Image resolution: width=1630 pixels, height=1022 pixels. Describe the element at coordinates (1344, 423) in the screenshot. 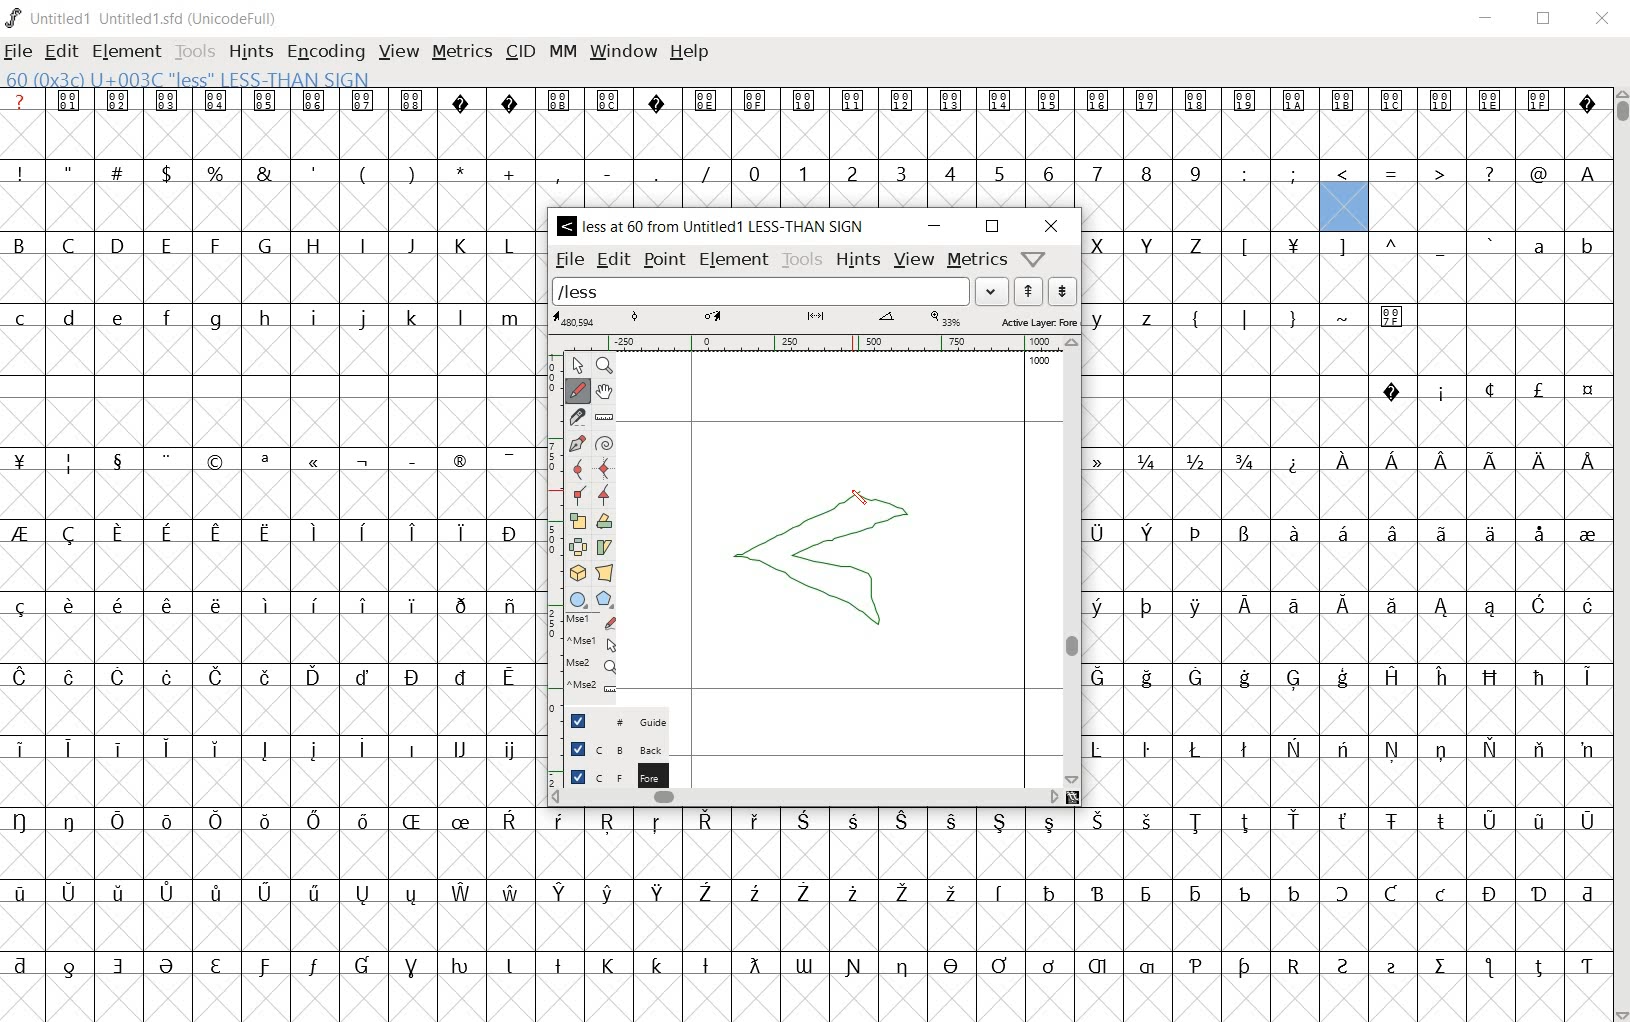

I see `empty cells` at that location.